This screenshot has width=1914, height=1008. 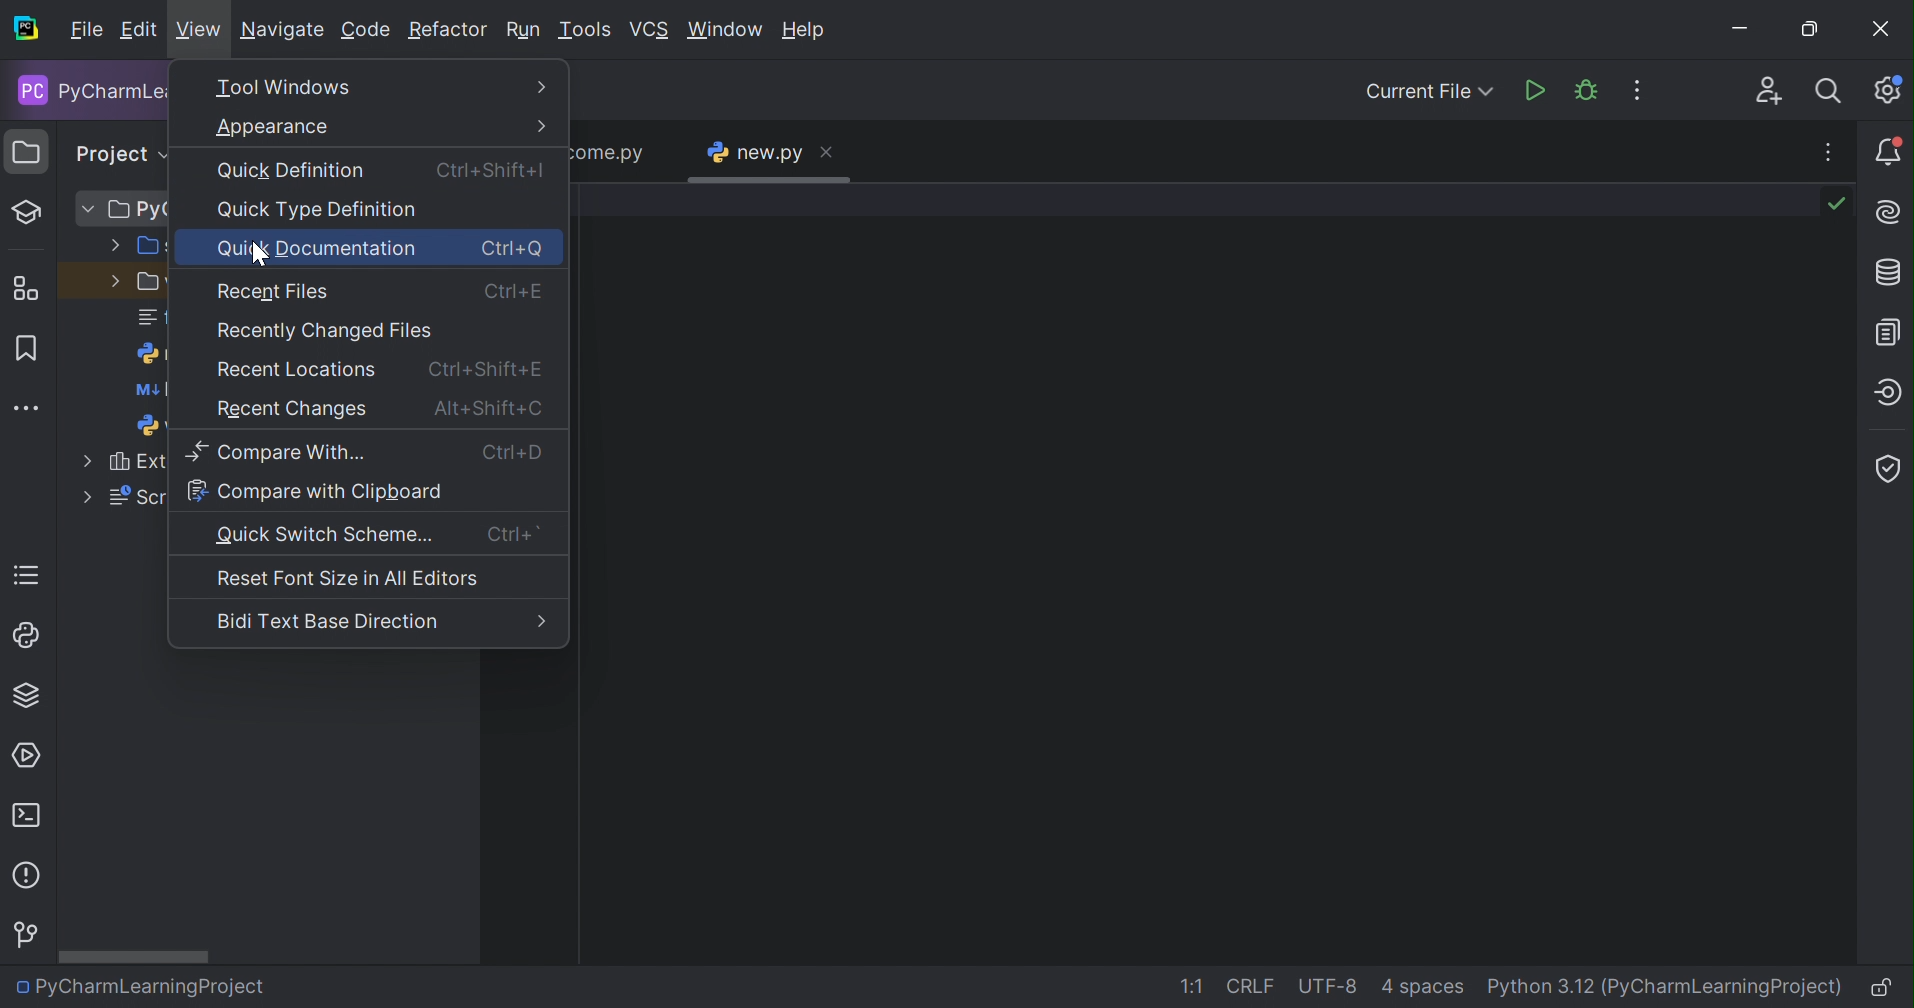 What do you see at coordinates (348, 577) in the screenshot?
I see `Reset Font Size in All Editors` at bounding box center [348, 577].